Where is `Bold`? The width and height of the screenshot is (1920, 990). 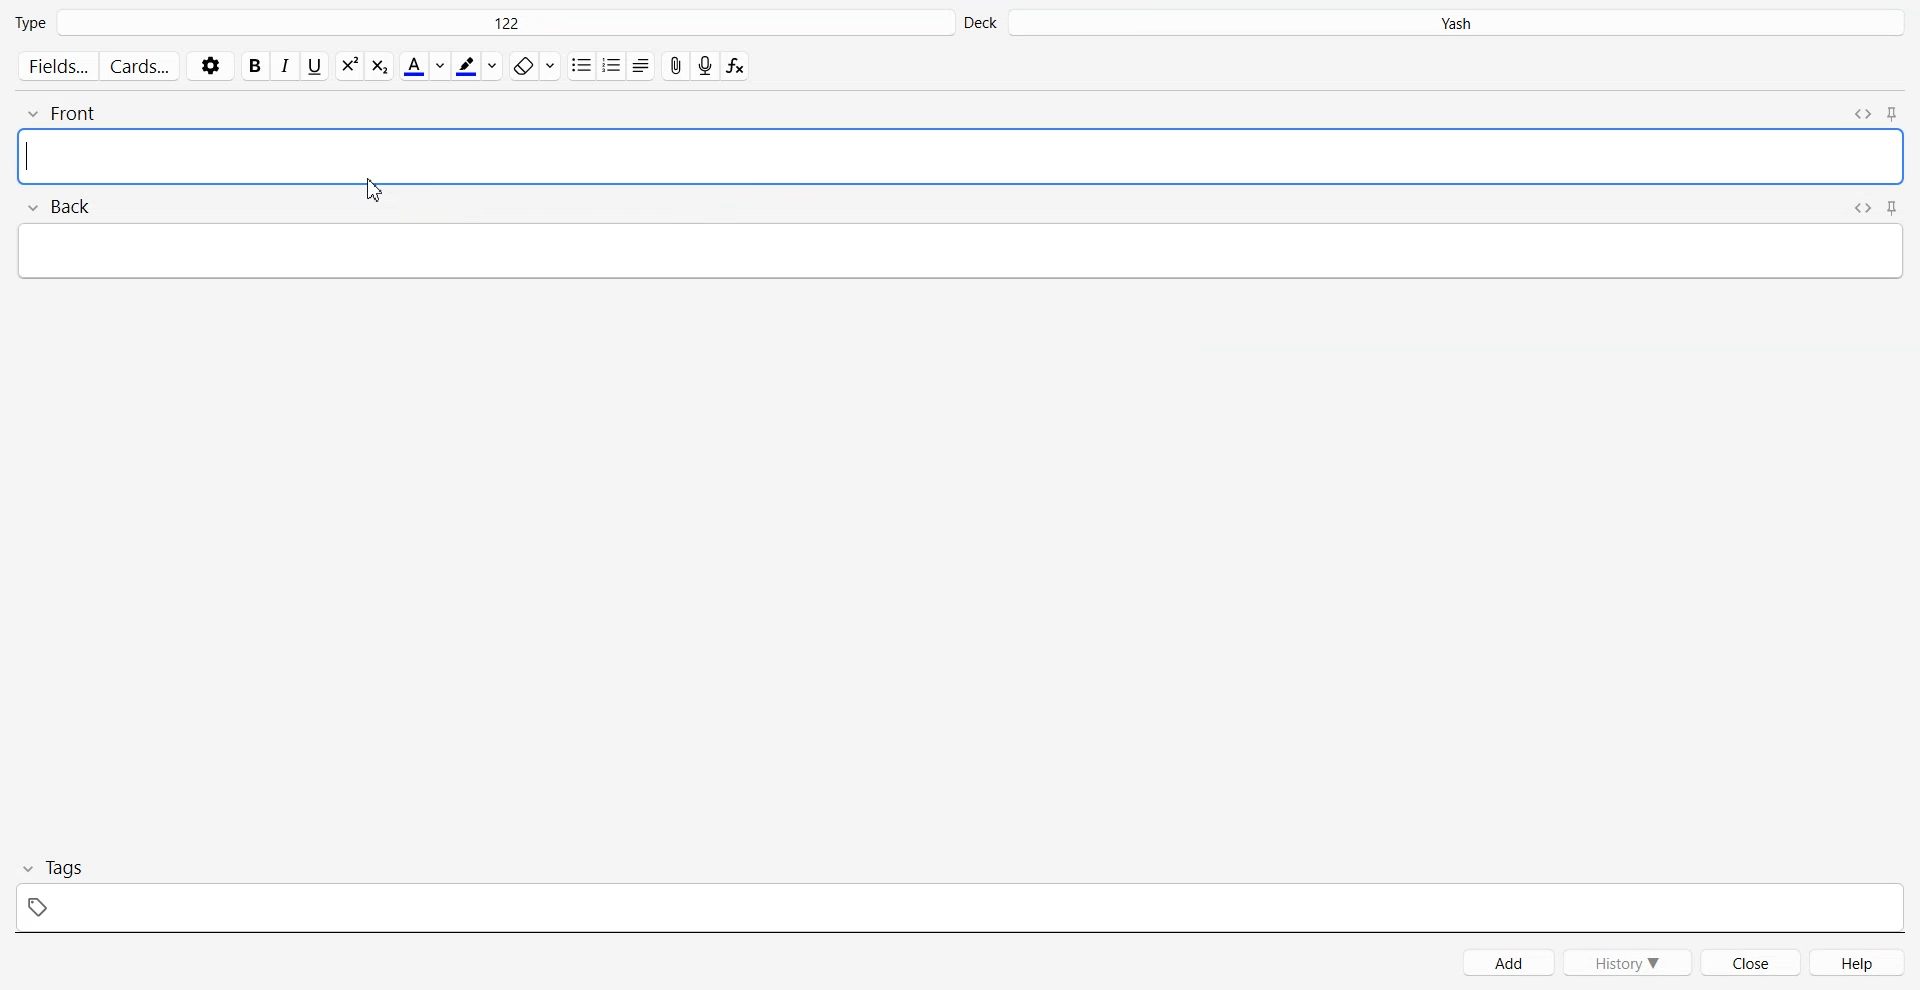
Bold is located at coordinates (255, 66).